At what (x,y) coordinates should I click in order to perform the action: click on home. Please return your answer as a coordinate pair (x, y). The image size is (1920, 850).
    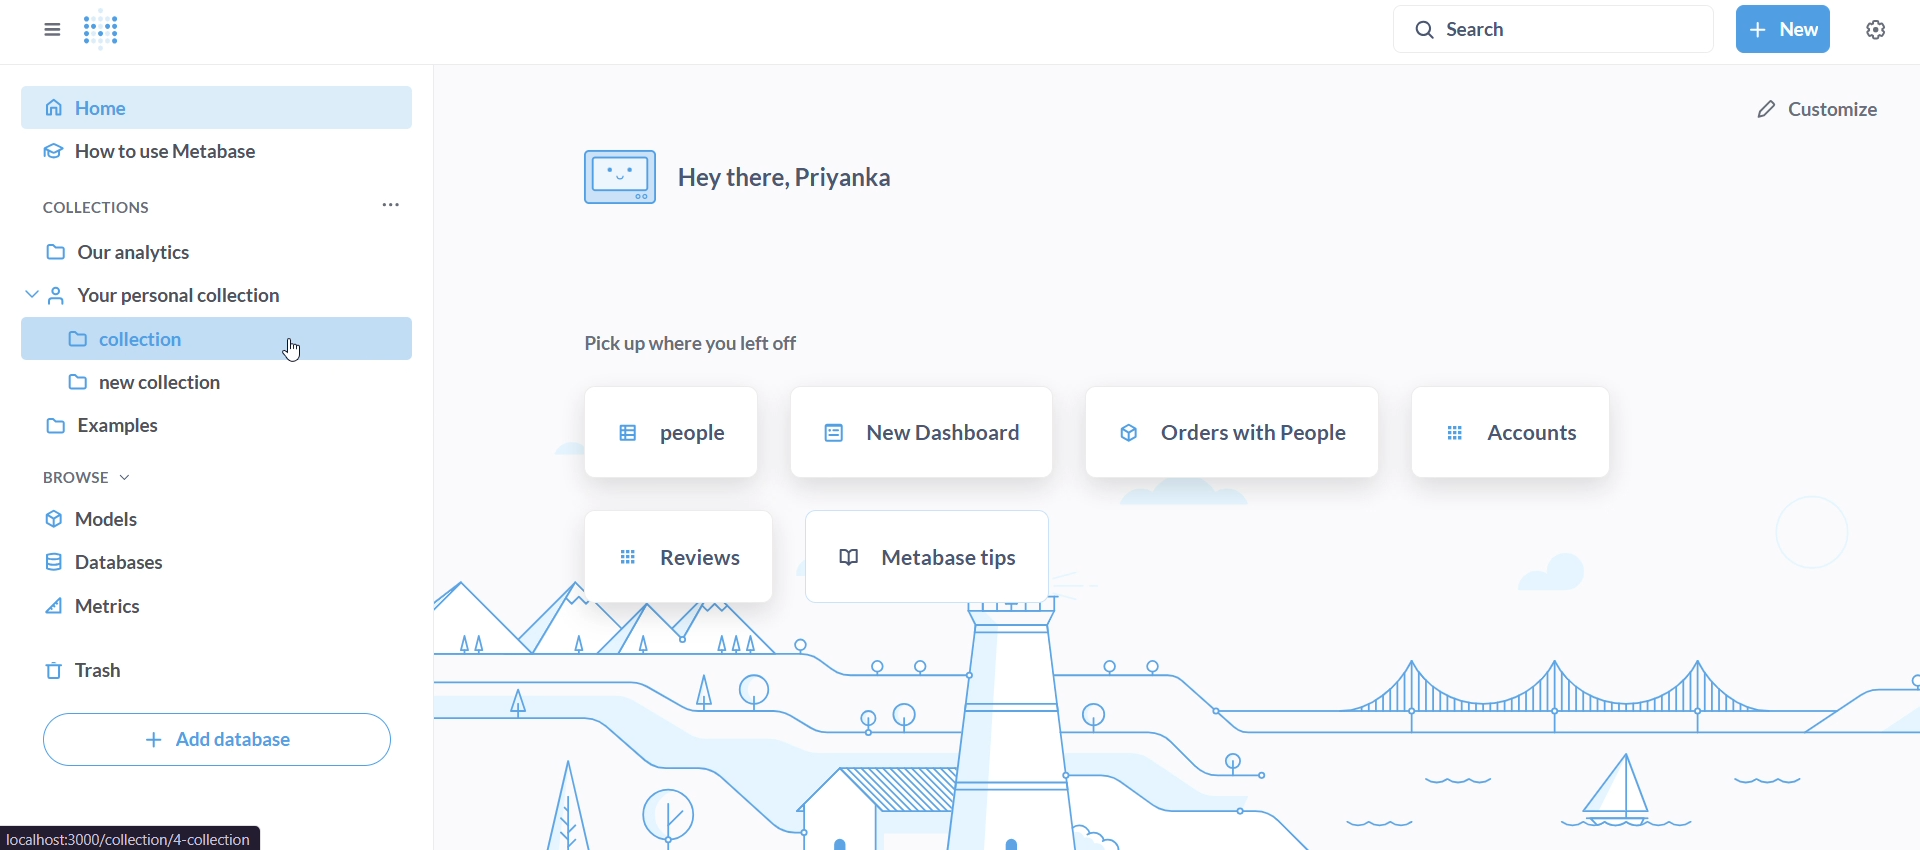
    Looking at the image, I should click on (224, 106).